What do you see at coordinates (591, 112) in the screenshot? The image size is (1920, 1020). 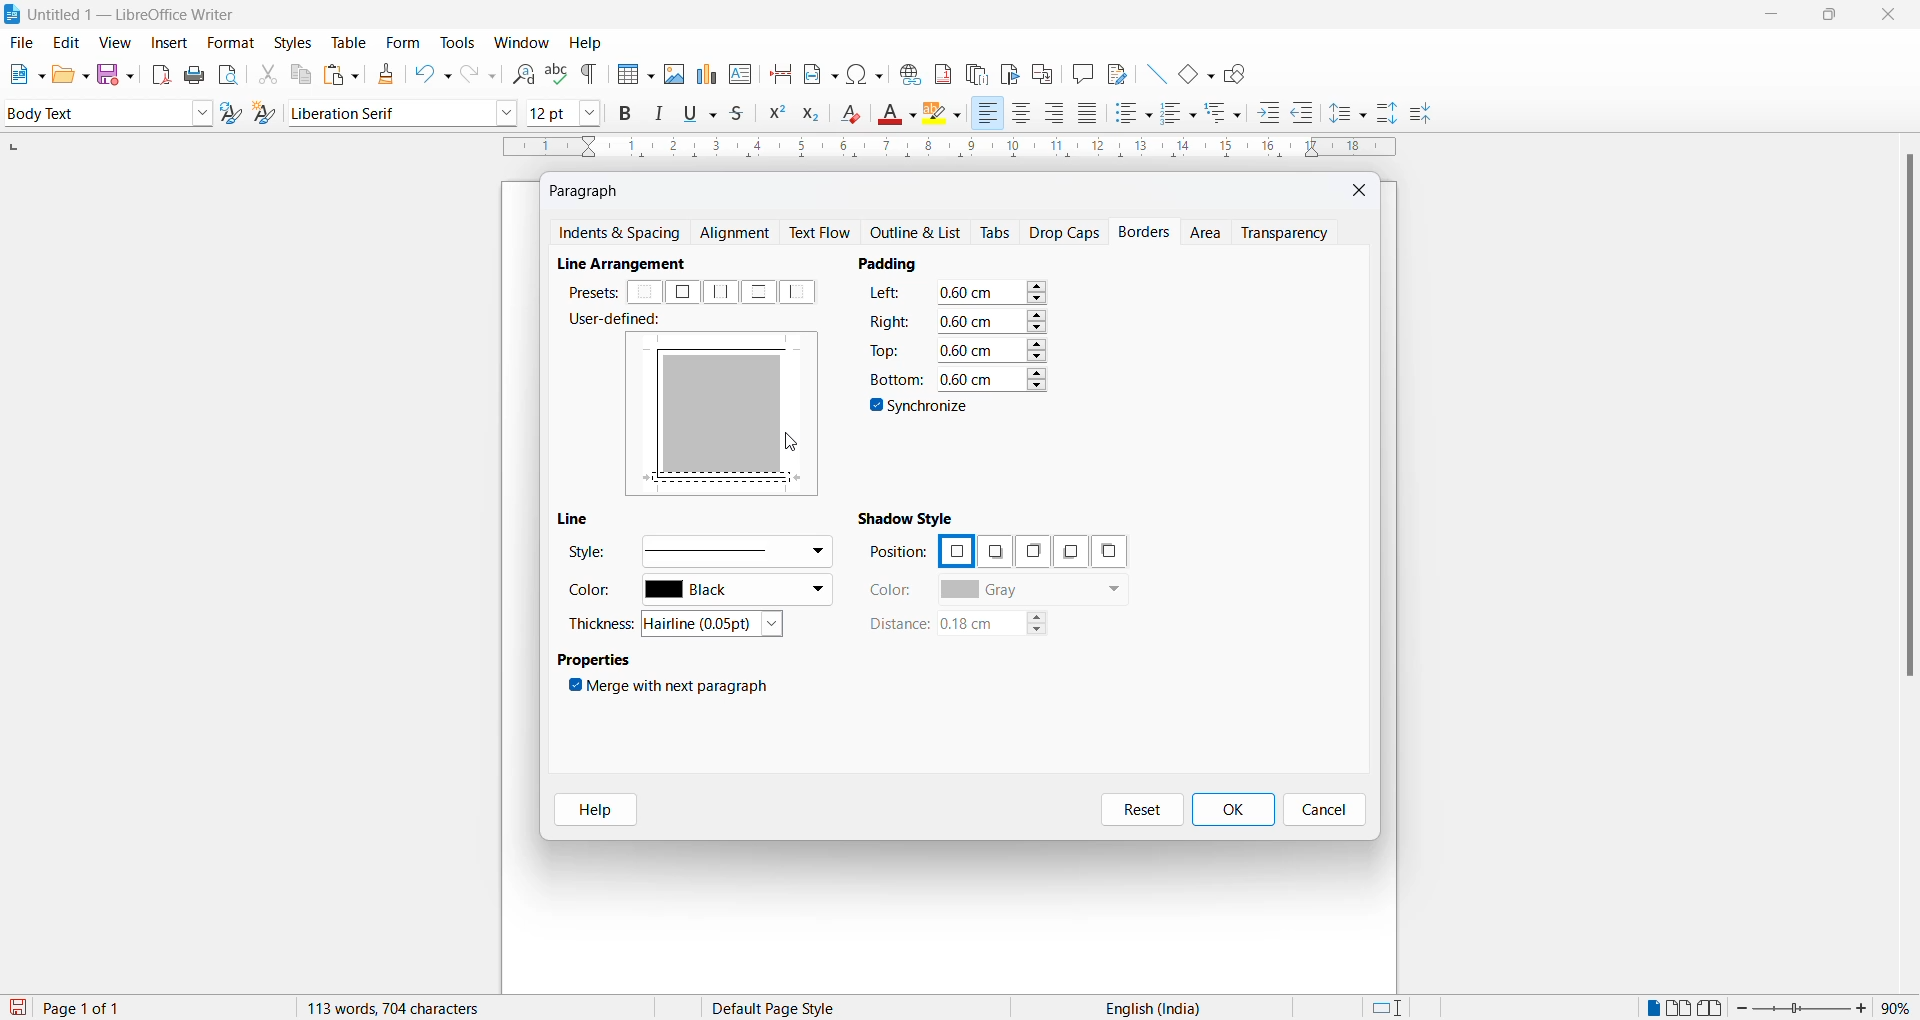 I see `font size options` at bounding box center [591, 112].